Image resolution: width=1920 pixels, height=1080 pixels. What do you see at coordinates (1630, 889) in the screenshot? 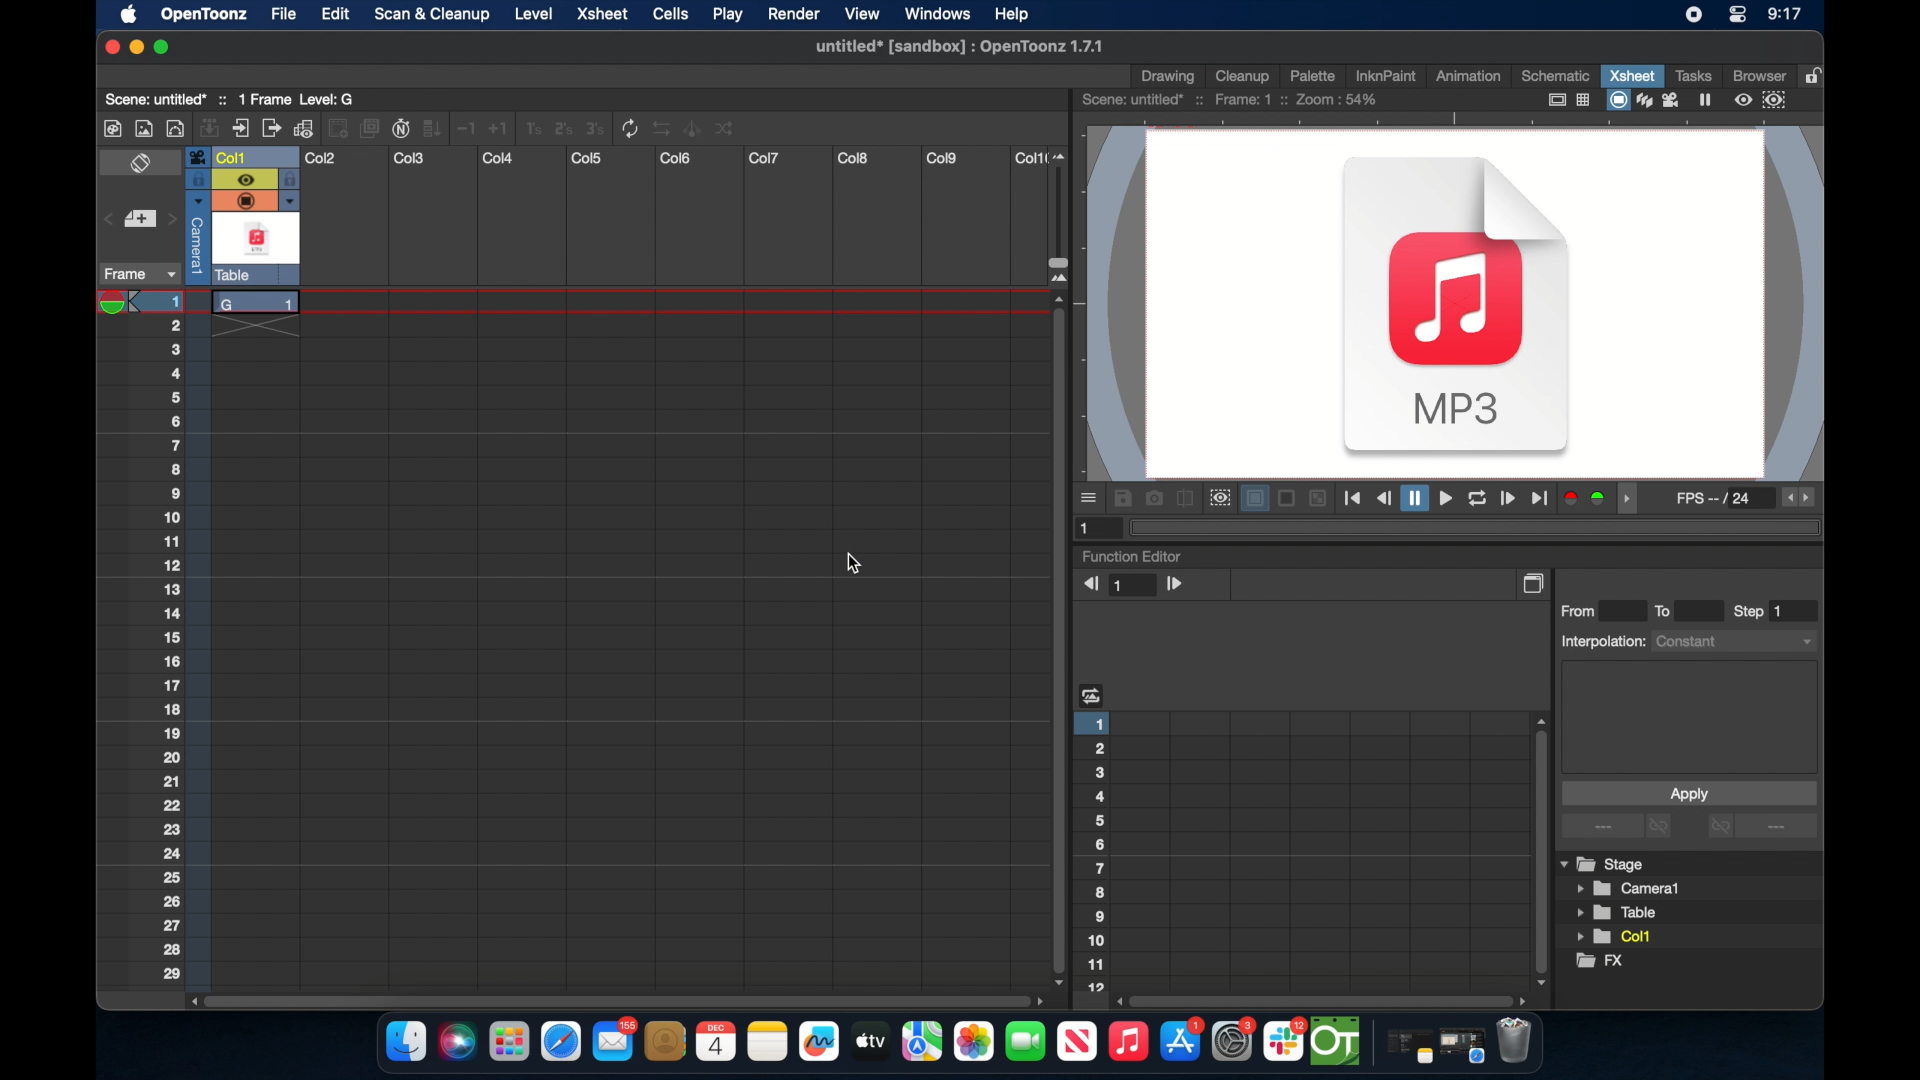
I see `camera1` at bounding box center [1630, 889].